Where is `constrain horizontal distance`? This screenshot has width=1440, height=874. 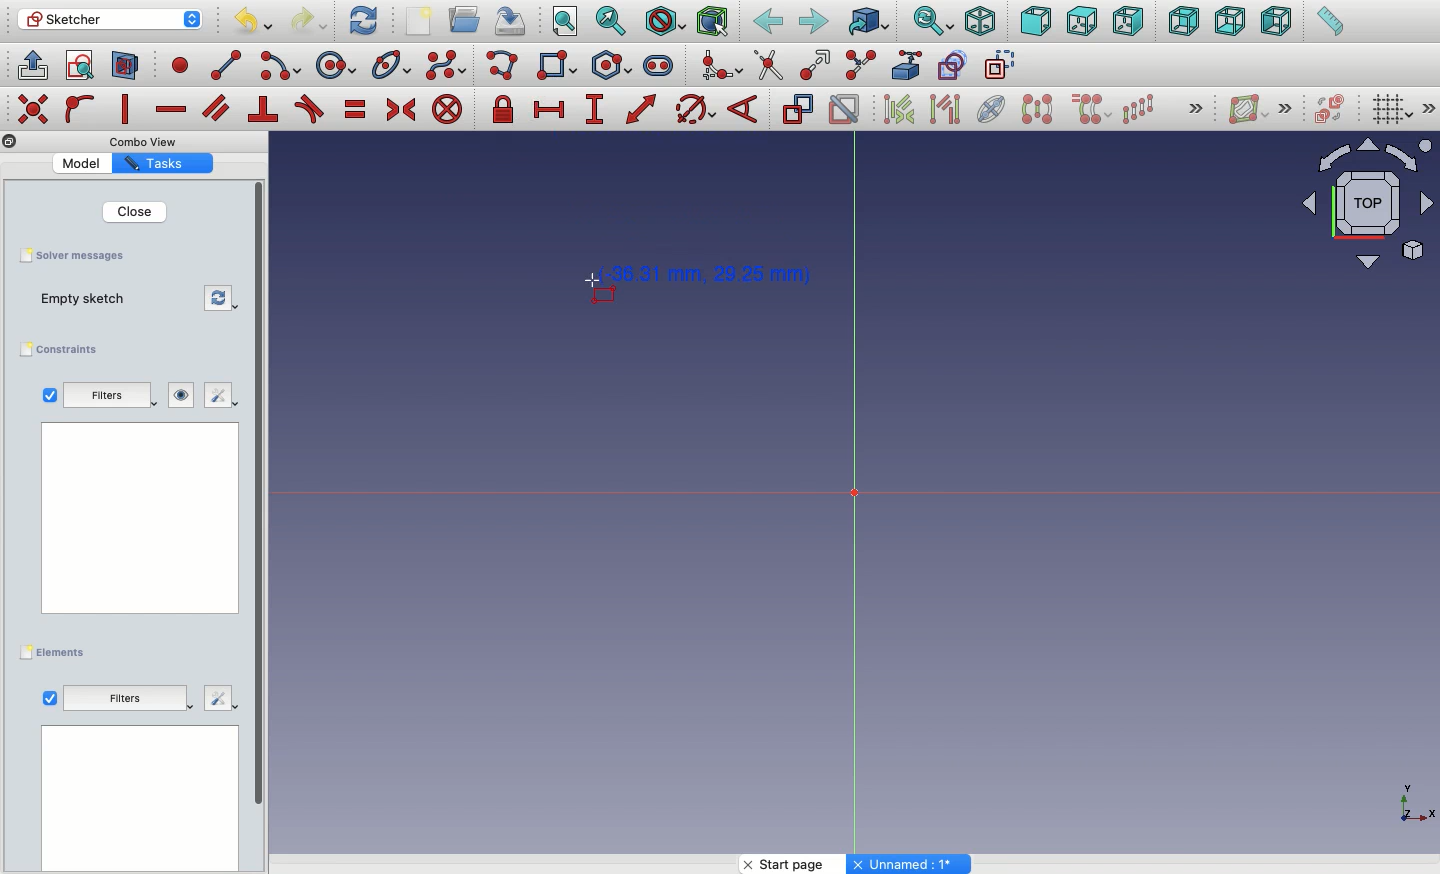 constrain horizontal distance is located at coordinates (550, 108).